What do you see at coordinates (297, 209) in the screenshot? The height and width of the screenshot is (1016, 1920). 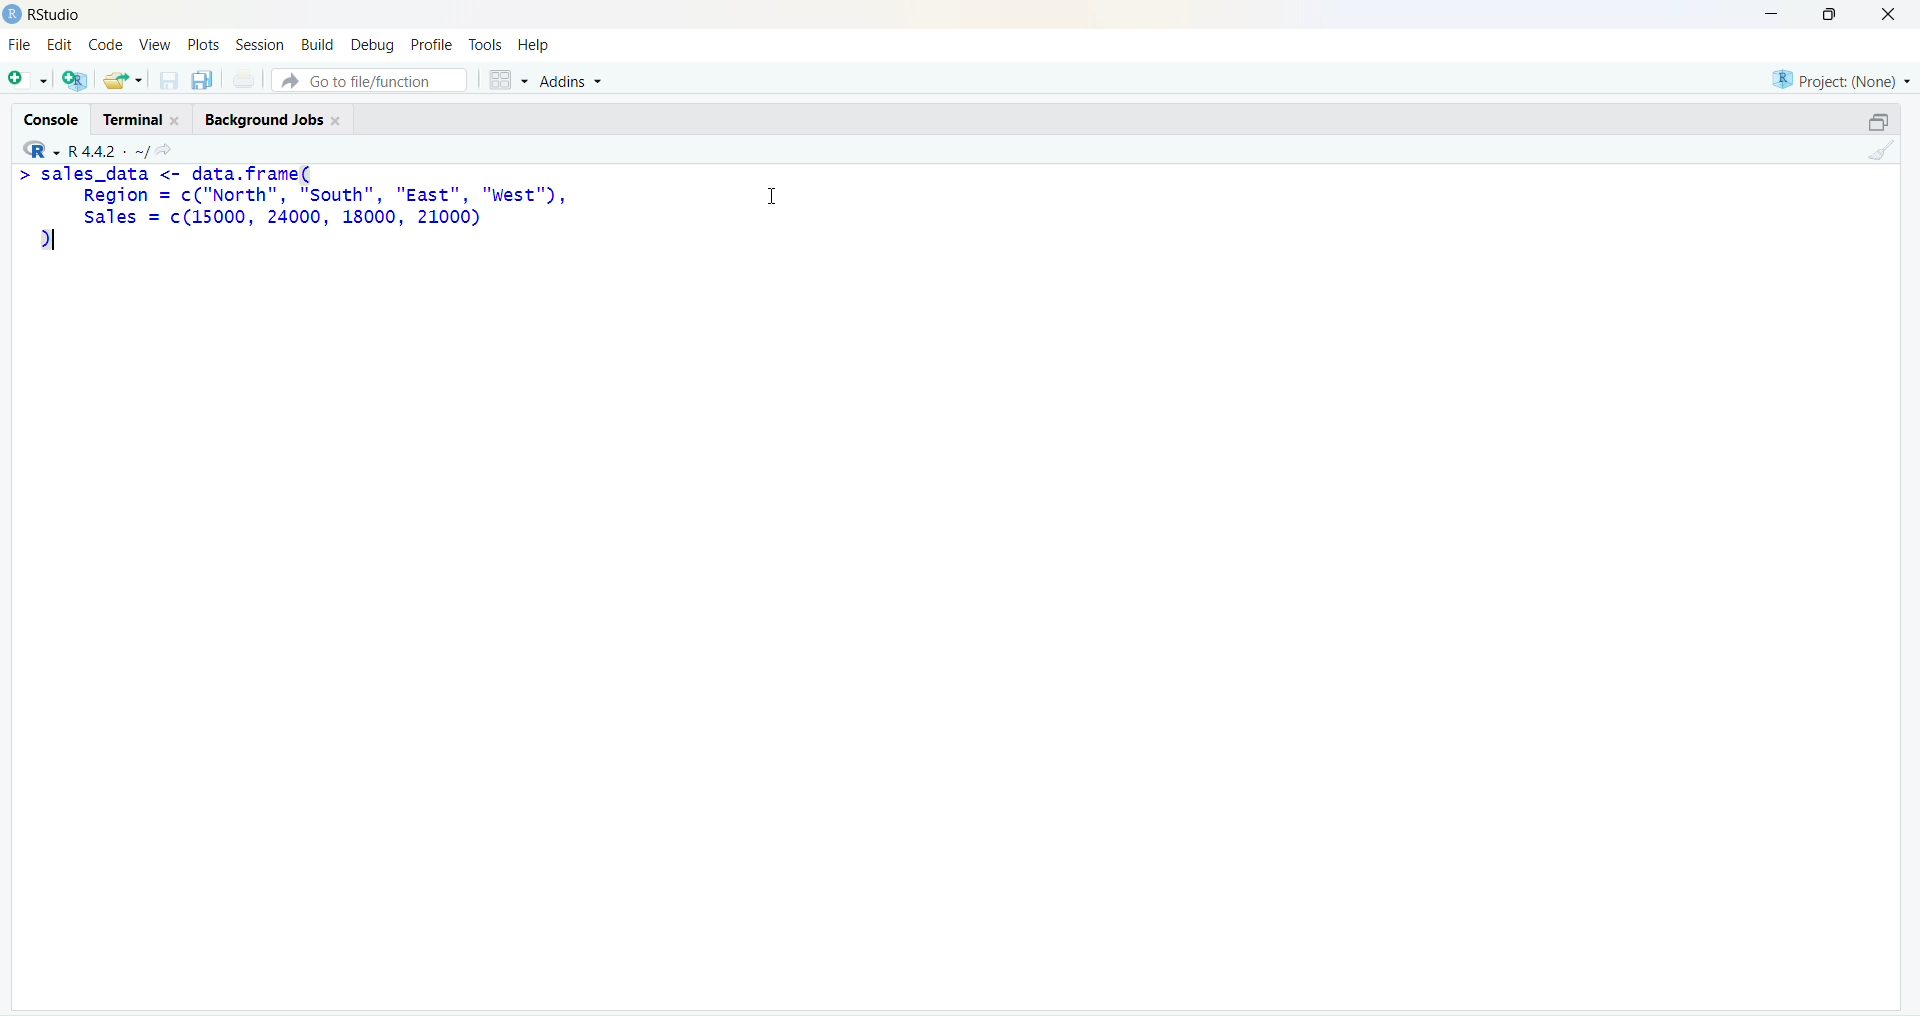 I see `sales_data <- data.rtramelRegion = c("North", "South", "East", "West"),sales = c(15000, 24000, 18000, 21000)` at bounding box center [297, 209].